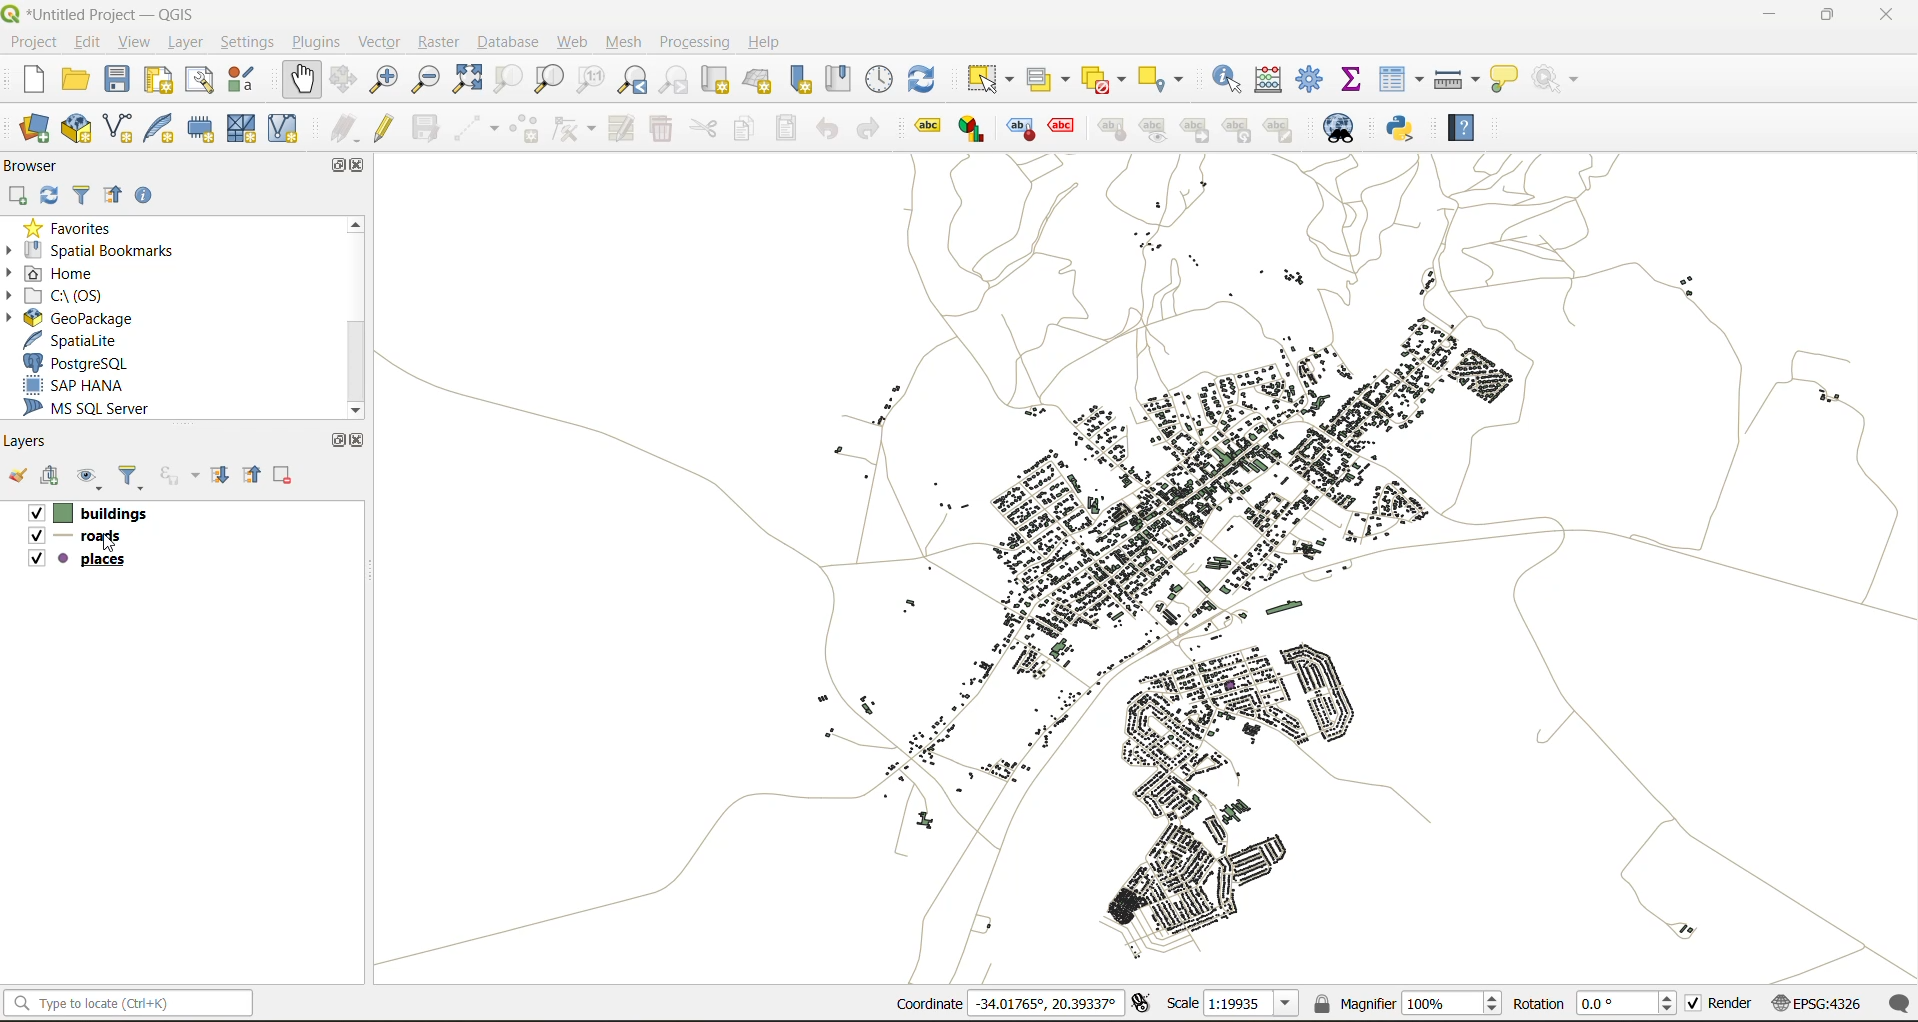 Image resolution: width=1918 pixels, height=1022 pixels. Describe the element at coordinates (1722, 1002) in the screenshot. I see `render` at that location.